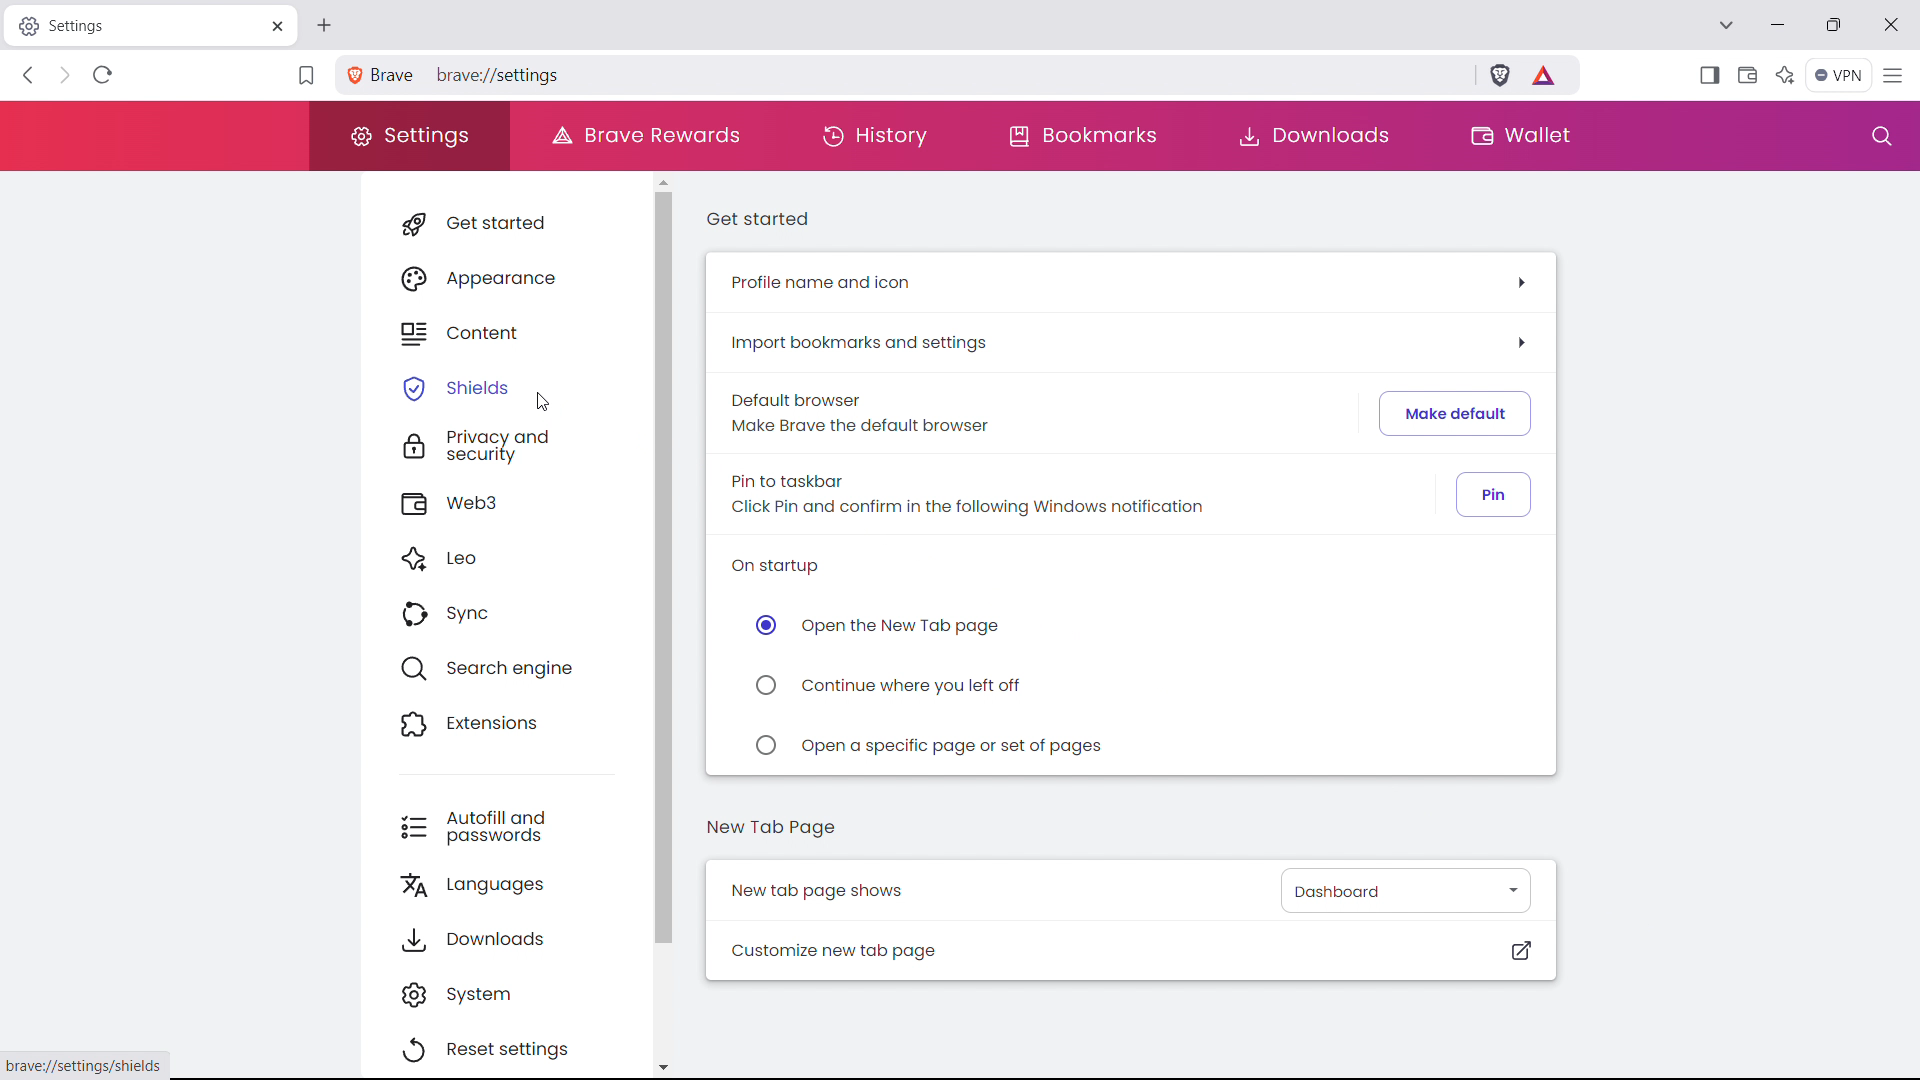  What do you see at coordinates (1131, 950) in the screenshot?
I see `customize new tab page` at bounding box center [1131, 950].